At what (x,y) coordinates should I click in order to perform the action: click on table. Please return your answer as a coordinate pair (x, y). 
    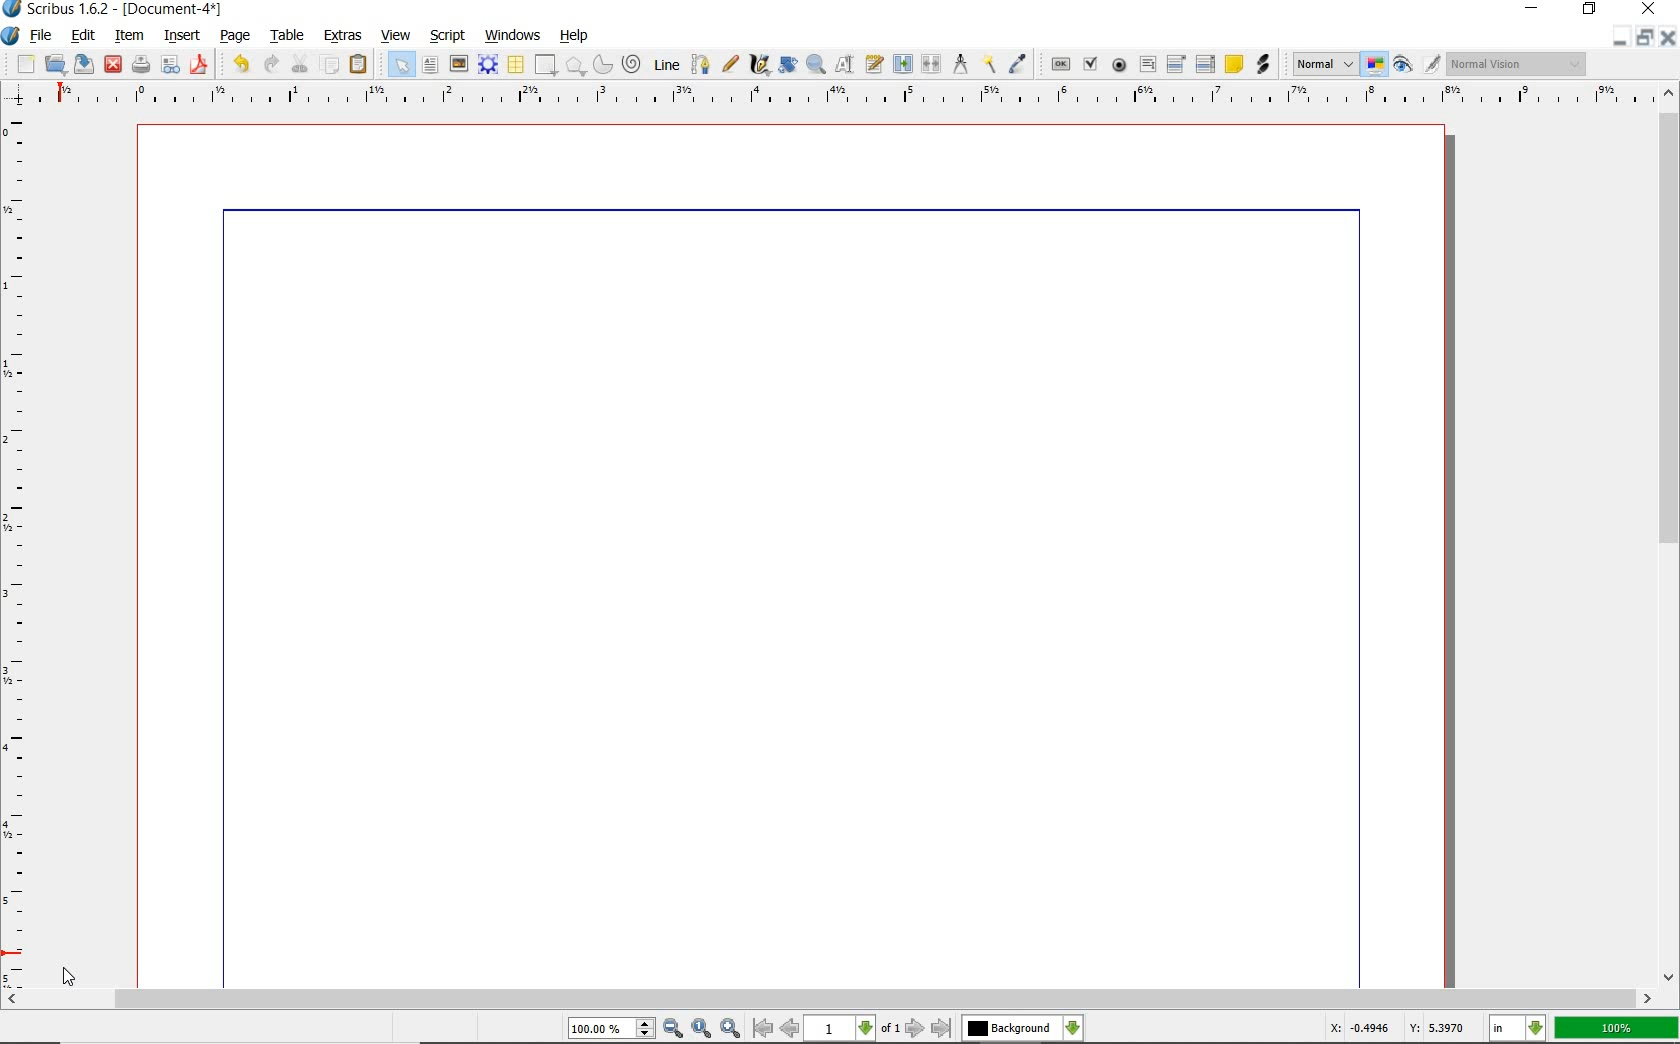
    Looking at the image, I should click on (515, 65).